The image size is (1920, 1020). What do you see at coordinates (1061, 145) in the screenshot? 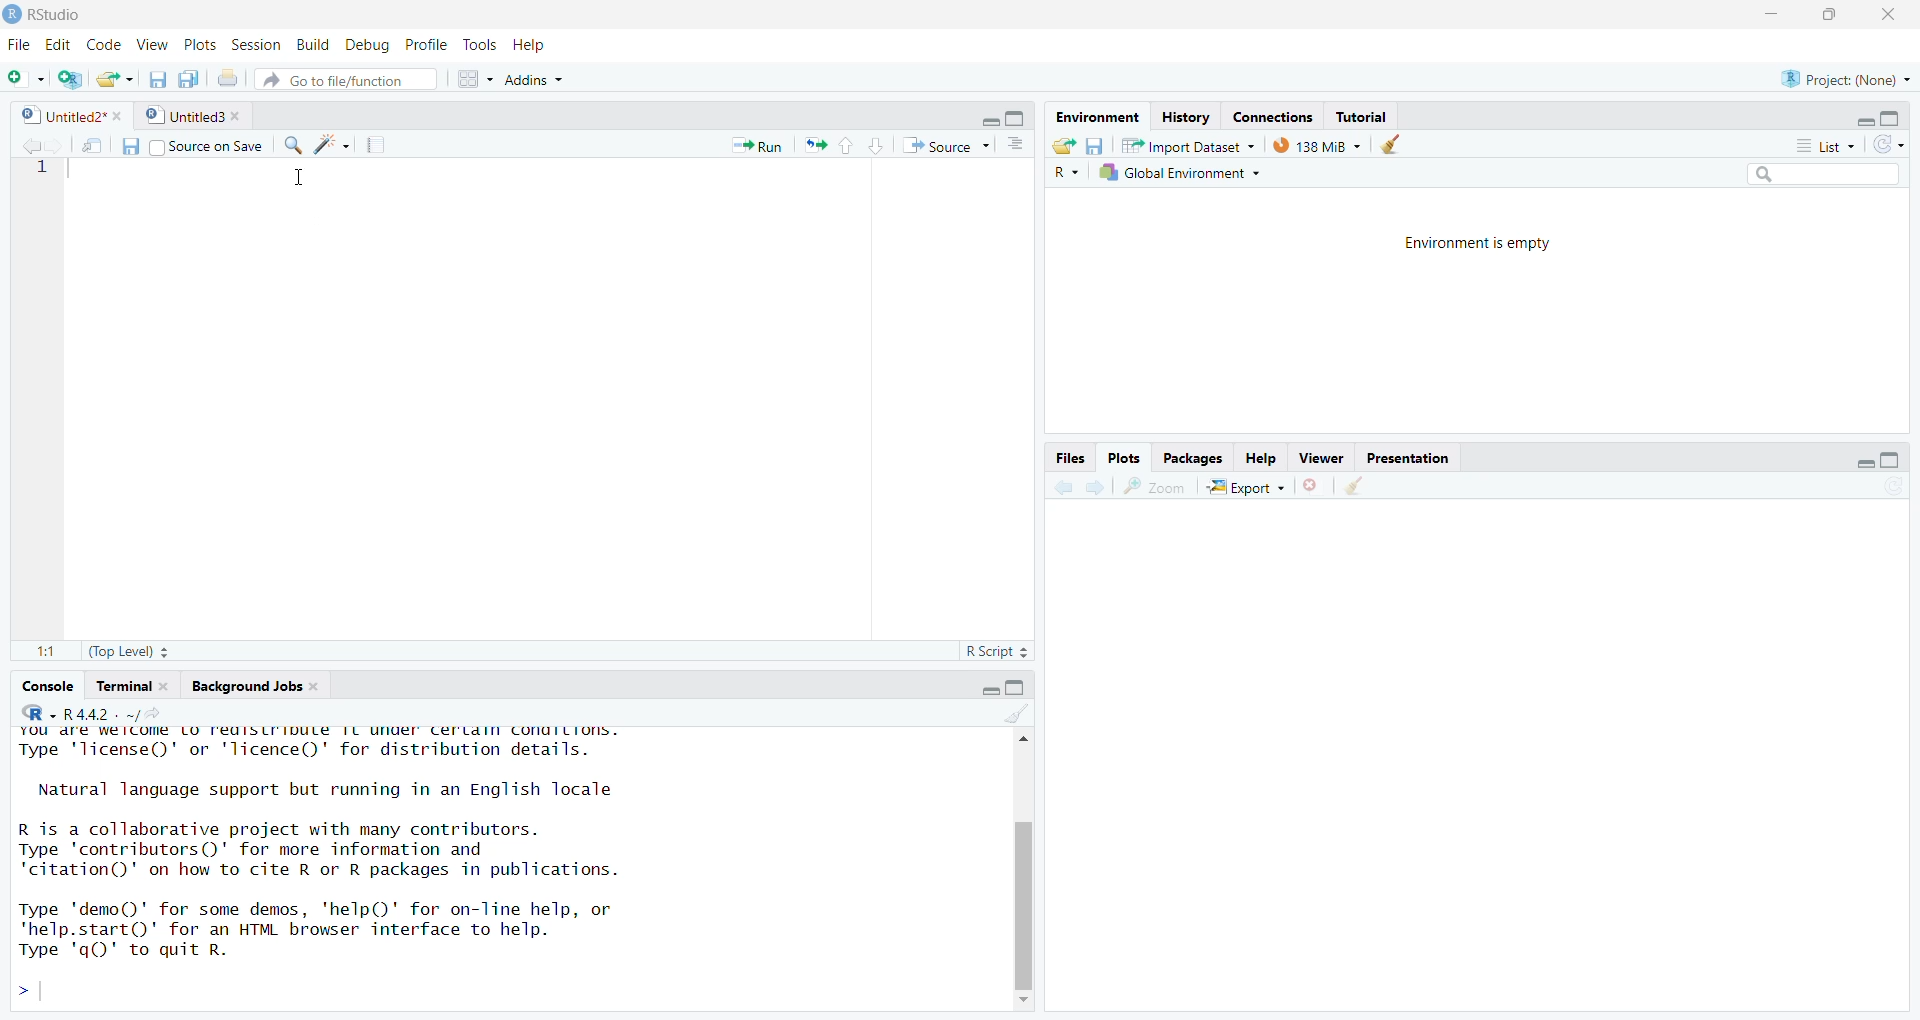
I see `Open` at bounding box center [1061, 145].